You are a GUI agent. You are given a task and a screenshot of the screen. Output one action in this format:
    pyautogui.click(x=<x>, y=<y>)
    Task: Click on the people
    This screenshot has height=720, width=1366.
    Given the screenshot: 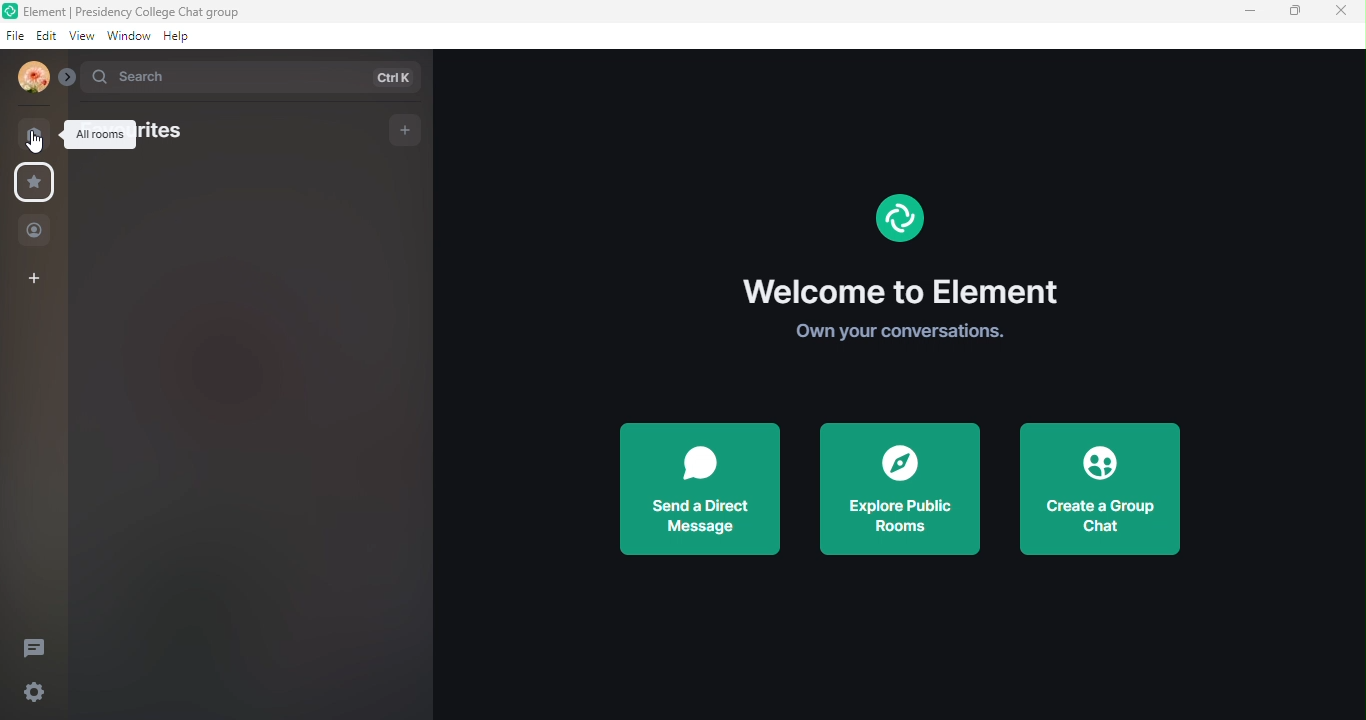 What is the action you would take?
    pyautogui.click(x=35, y=230)
    